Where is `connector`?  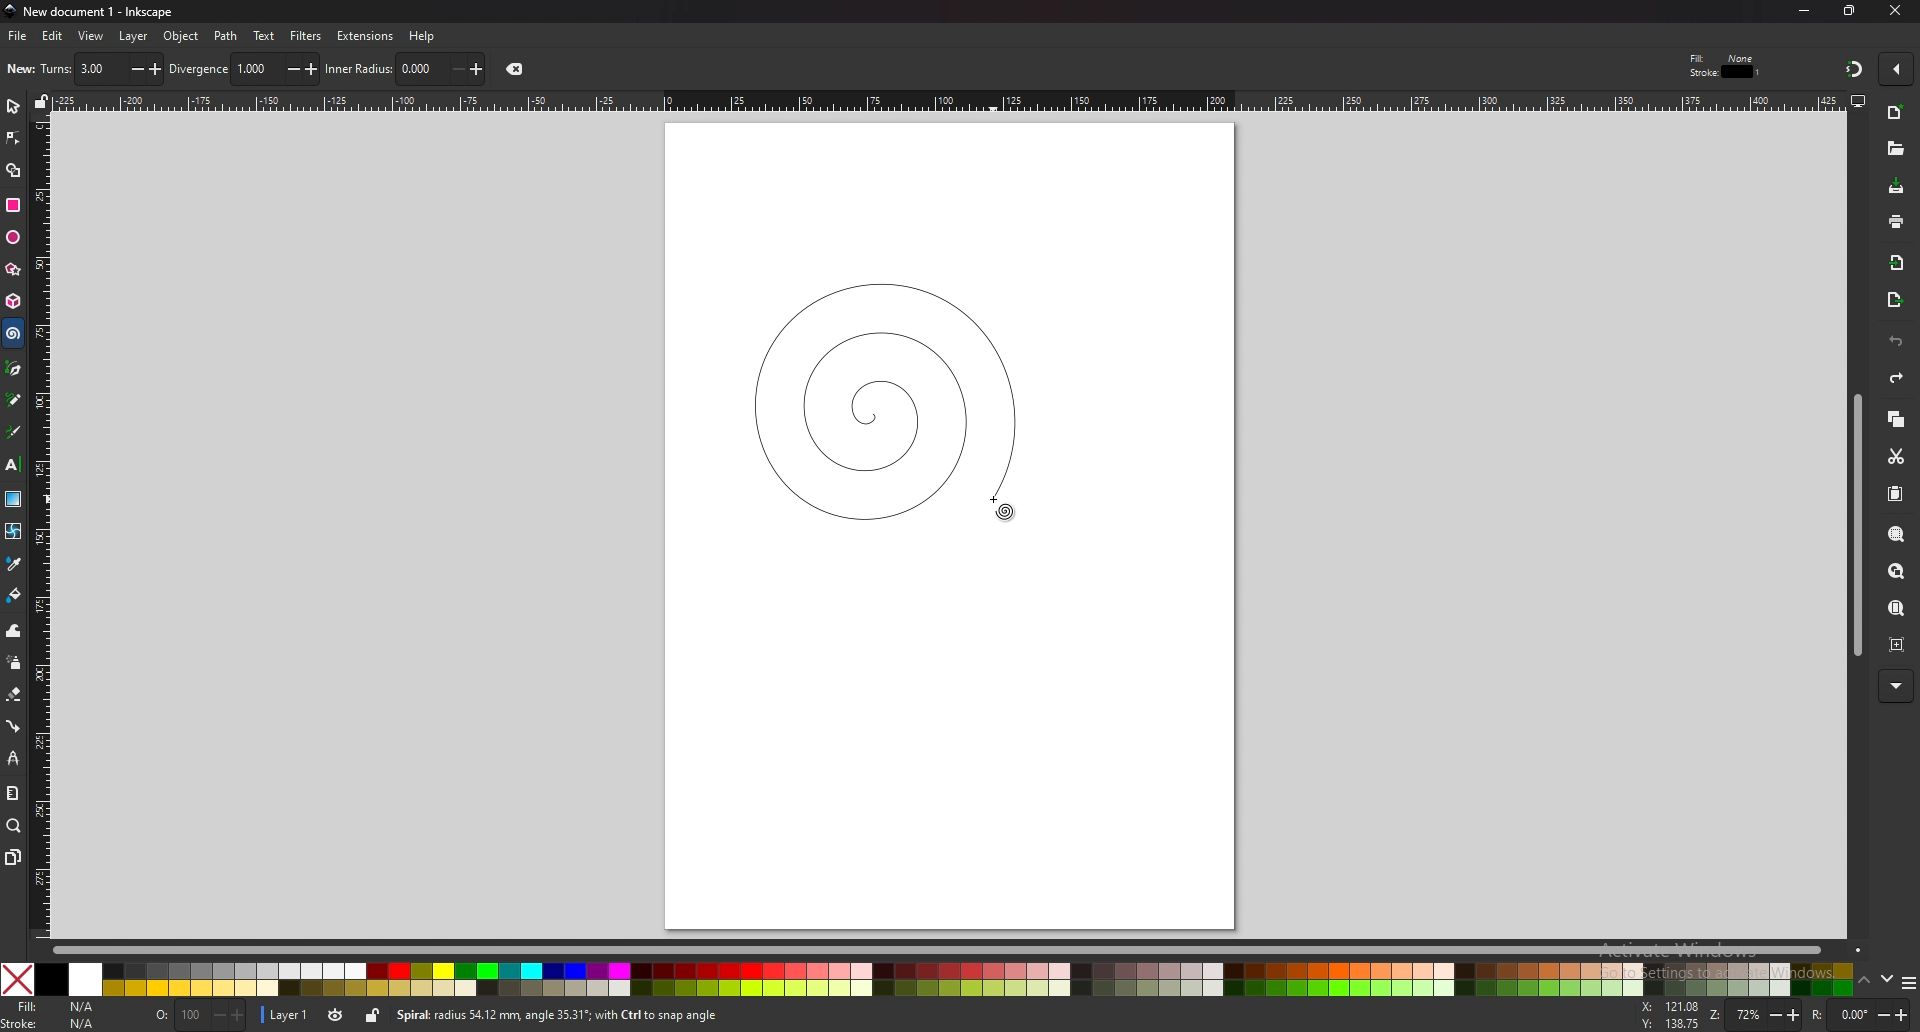 connector is located at coordinates (13, 727).